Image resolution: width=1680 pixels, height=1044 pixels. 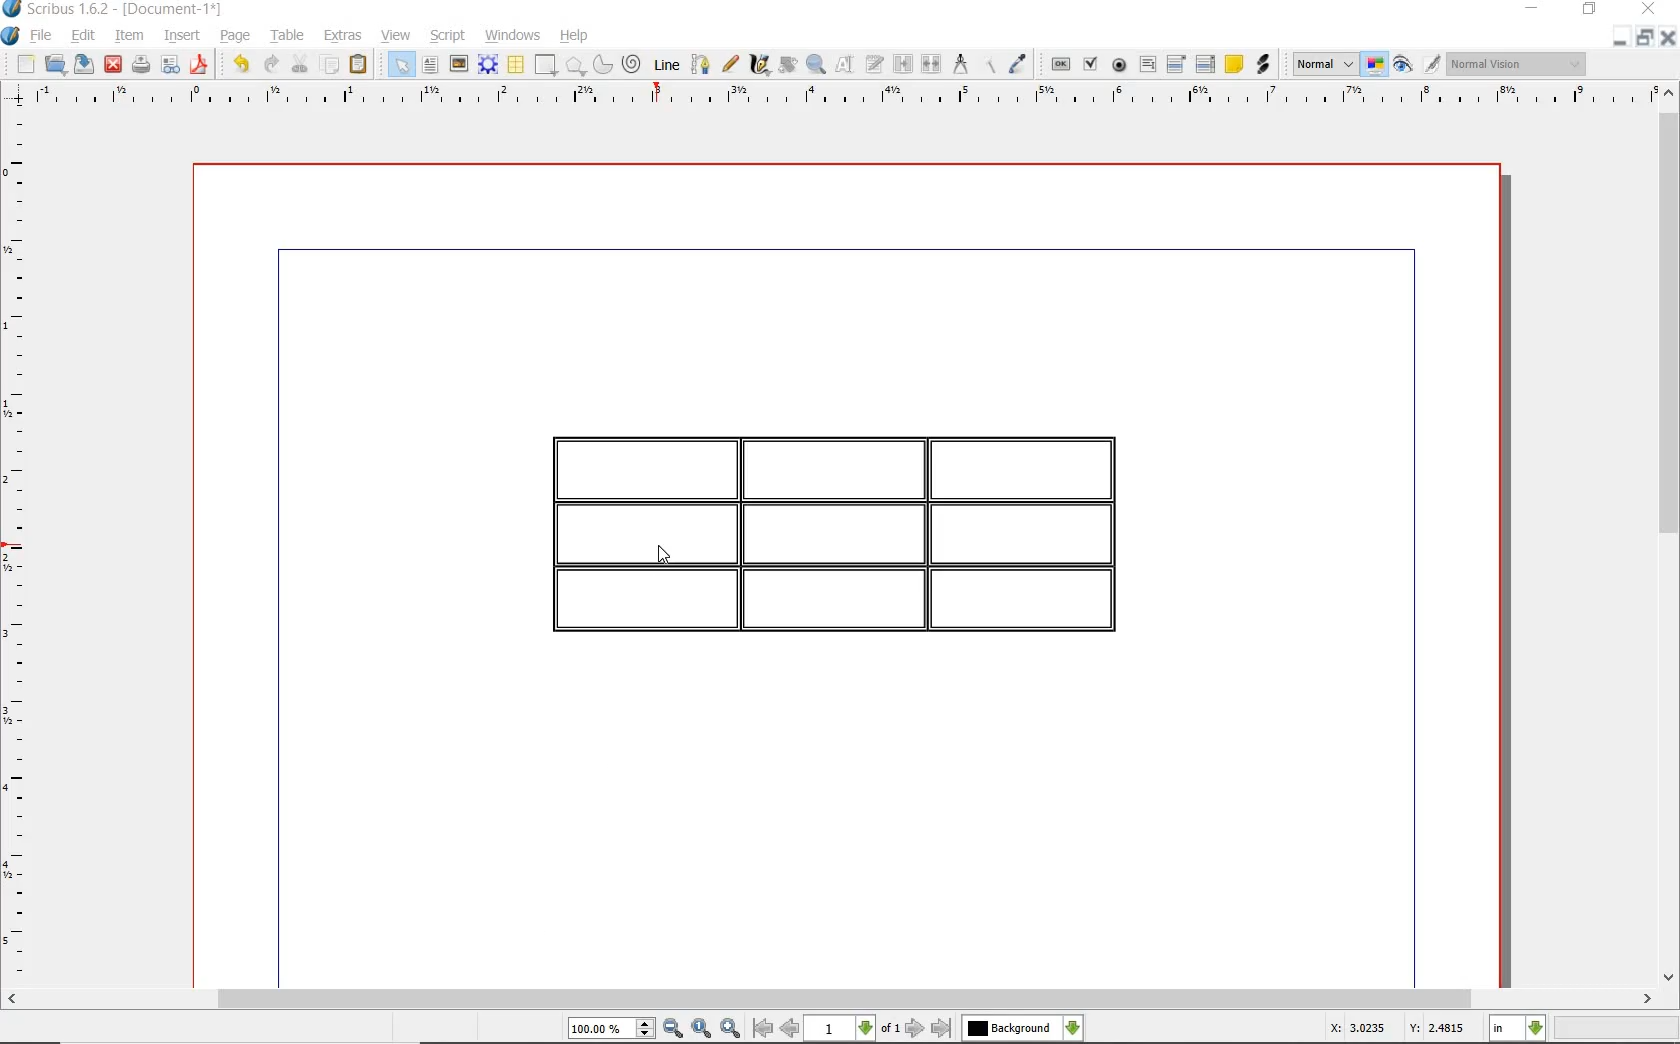 What do you see at coordinates (20, 546) in the screenshot?
I see `ruler` at bounding box center [20, 546].